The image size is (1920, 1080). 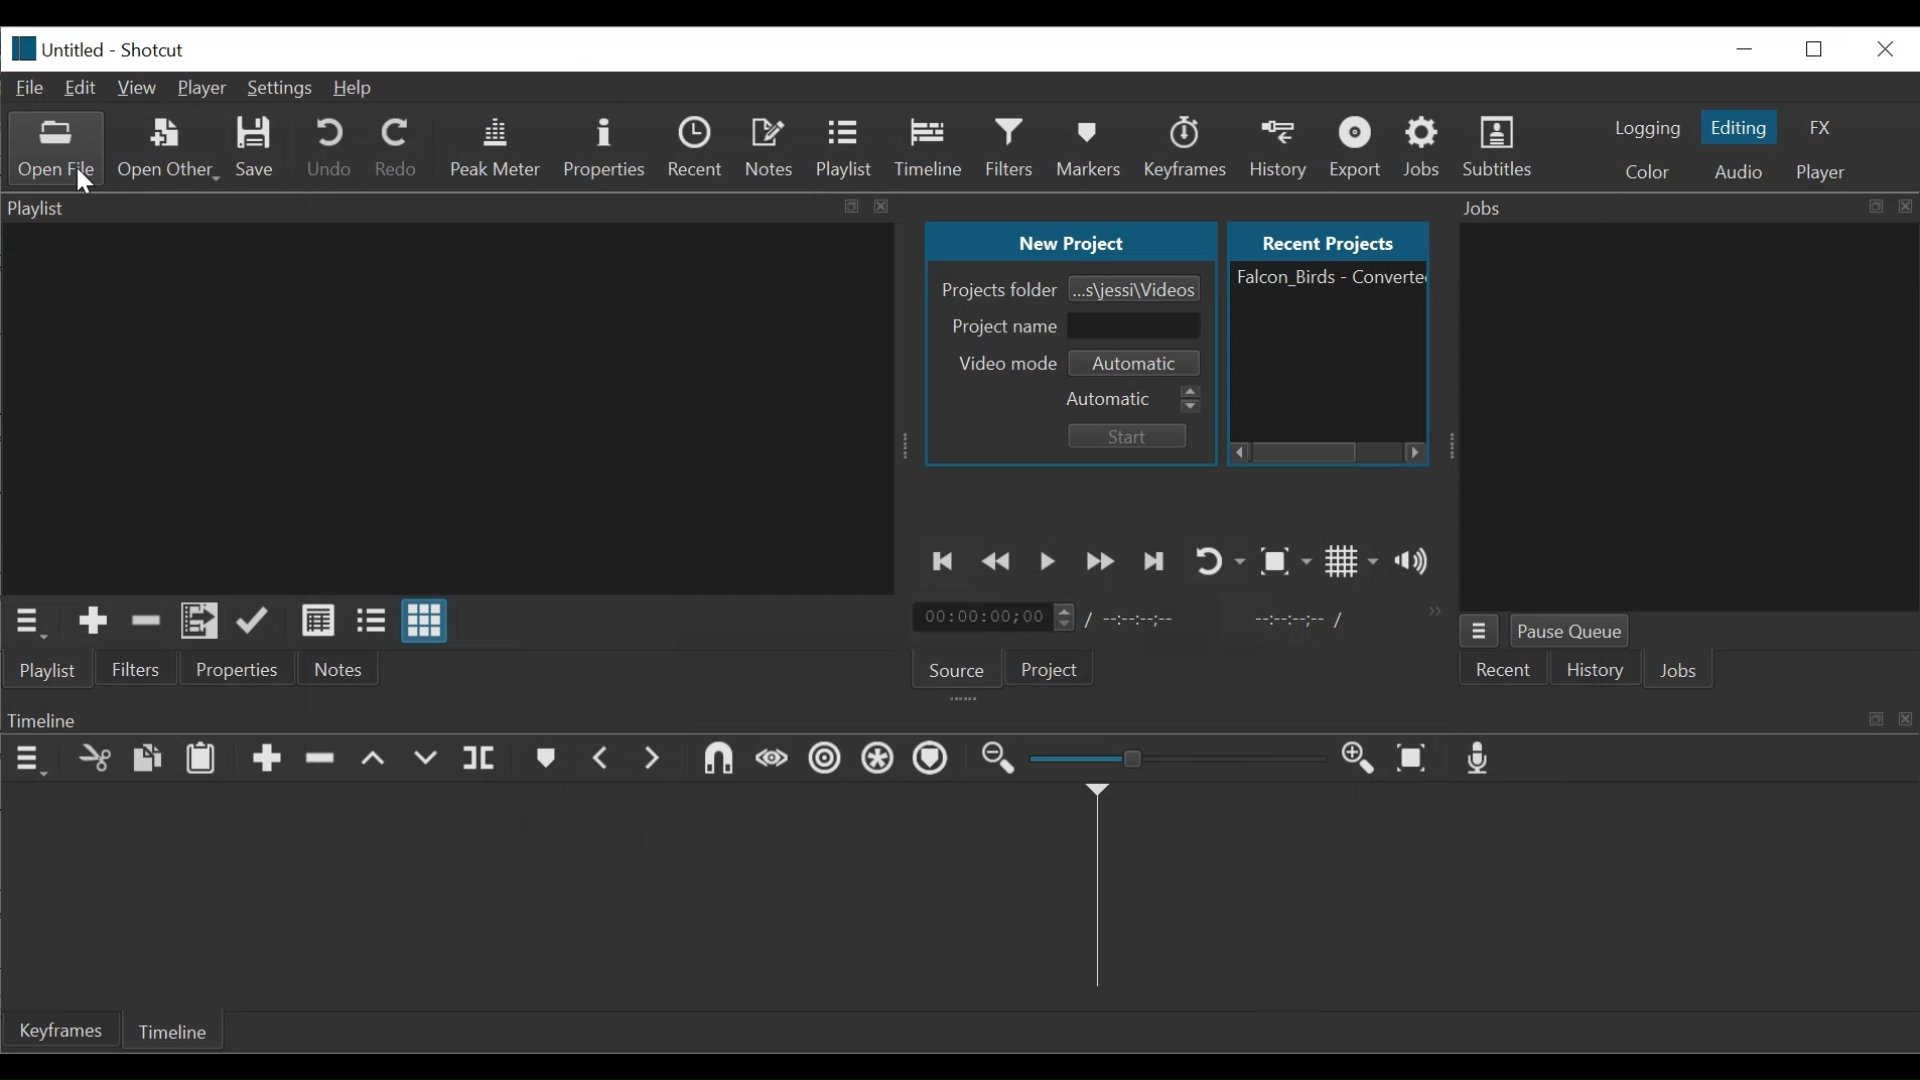 I want to click on Ripple Delete, so click(x=323, y=763).